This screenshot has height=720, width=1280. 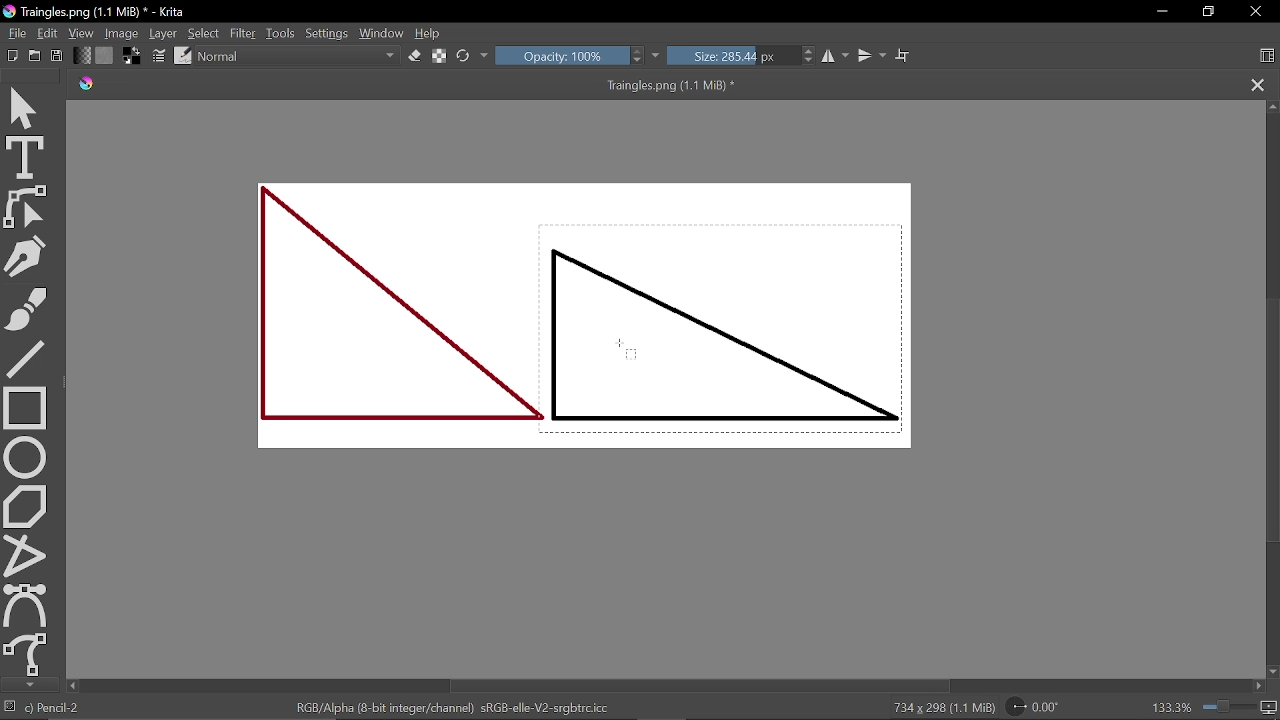 What do you see at coordinates (13, 56) in the screenshot?
I see `Open new document` at bounding box center [13, 56].